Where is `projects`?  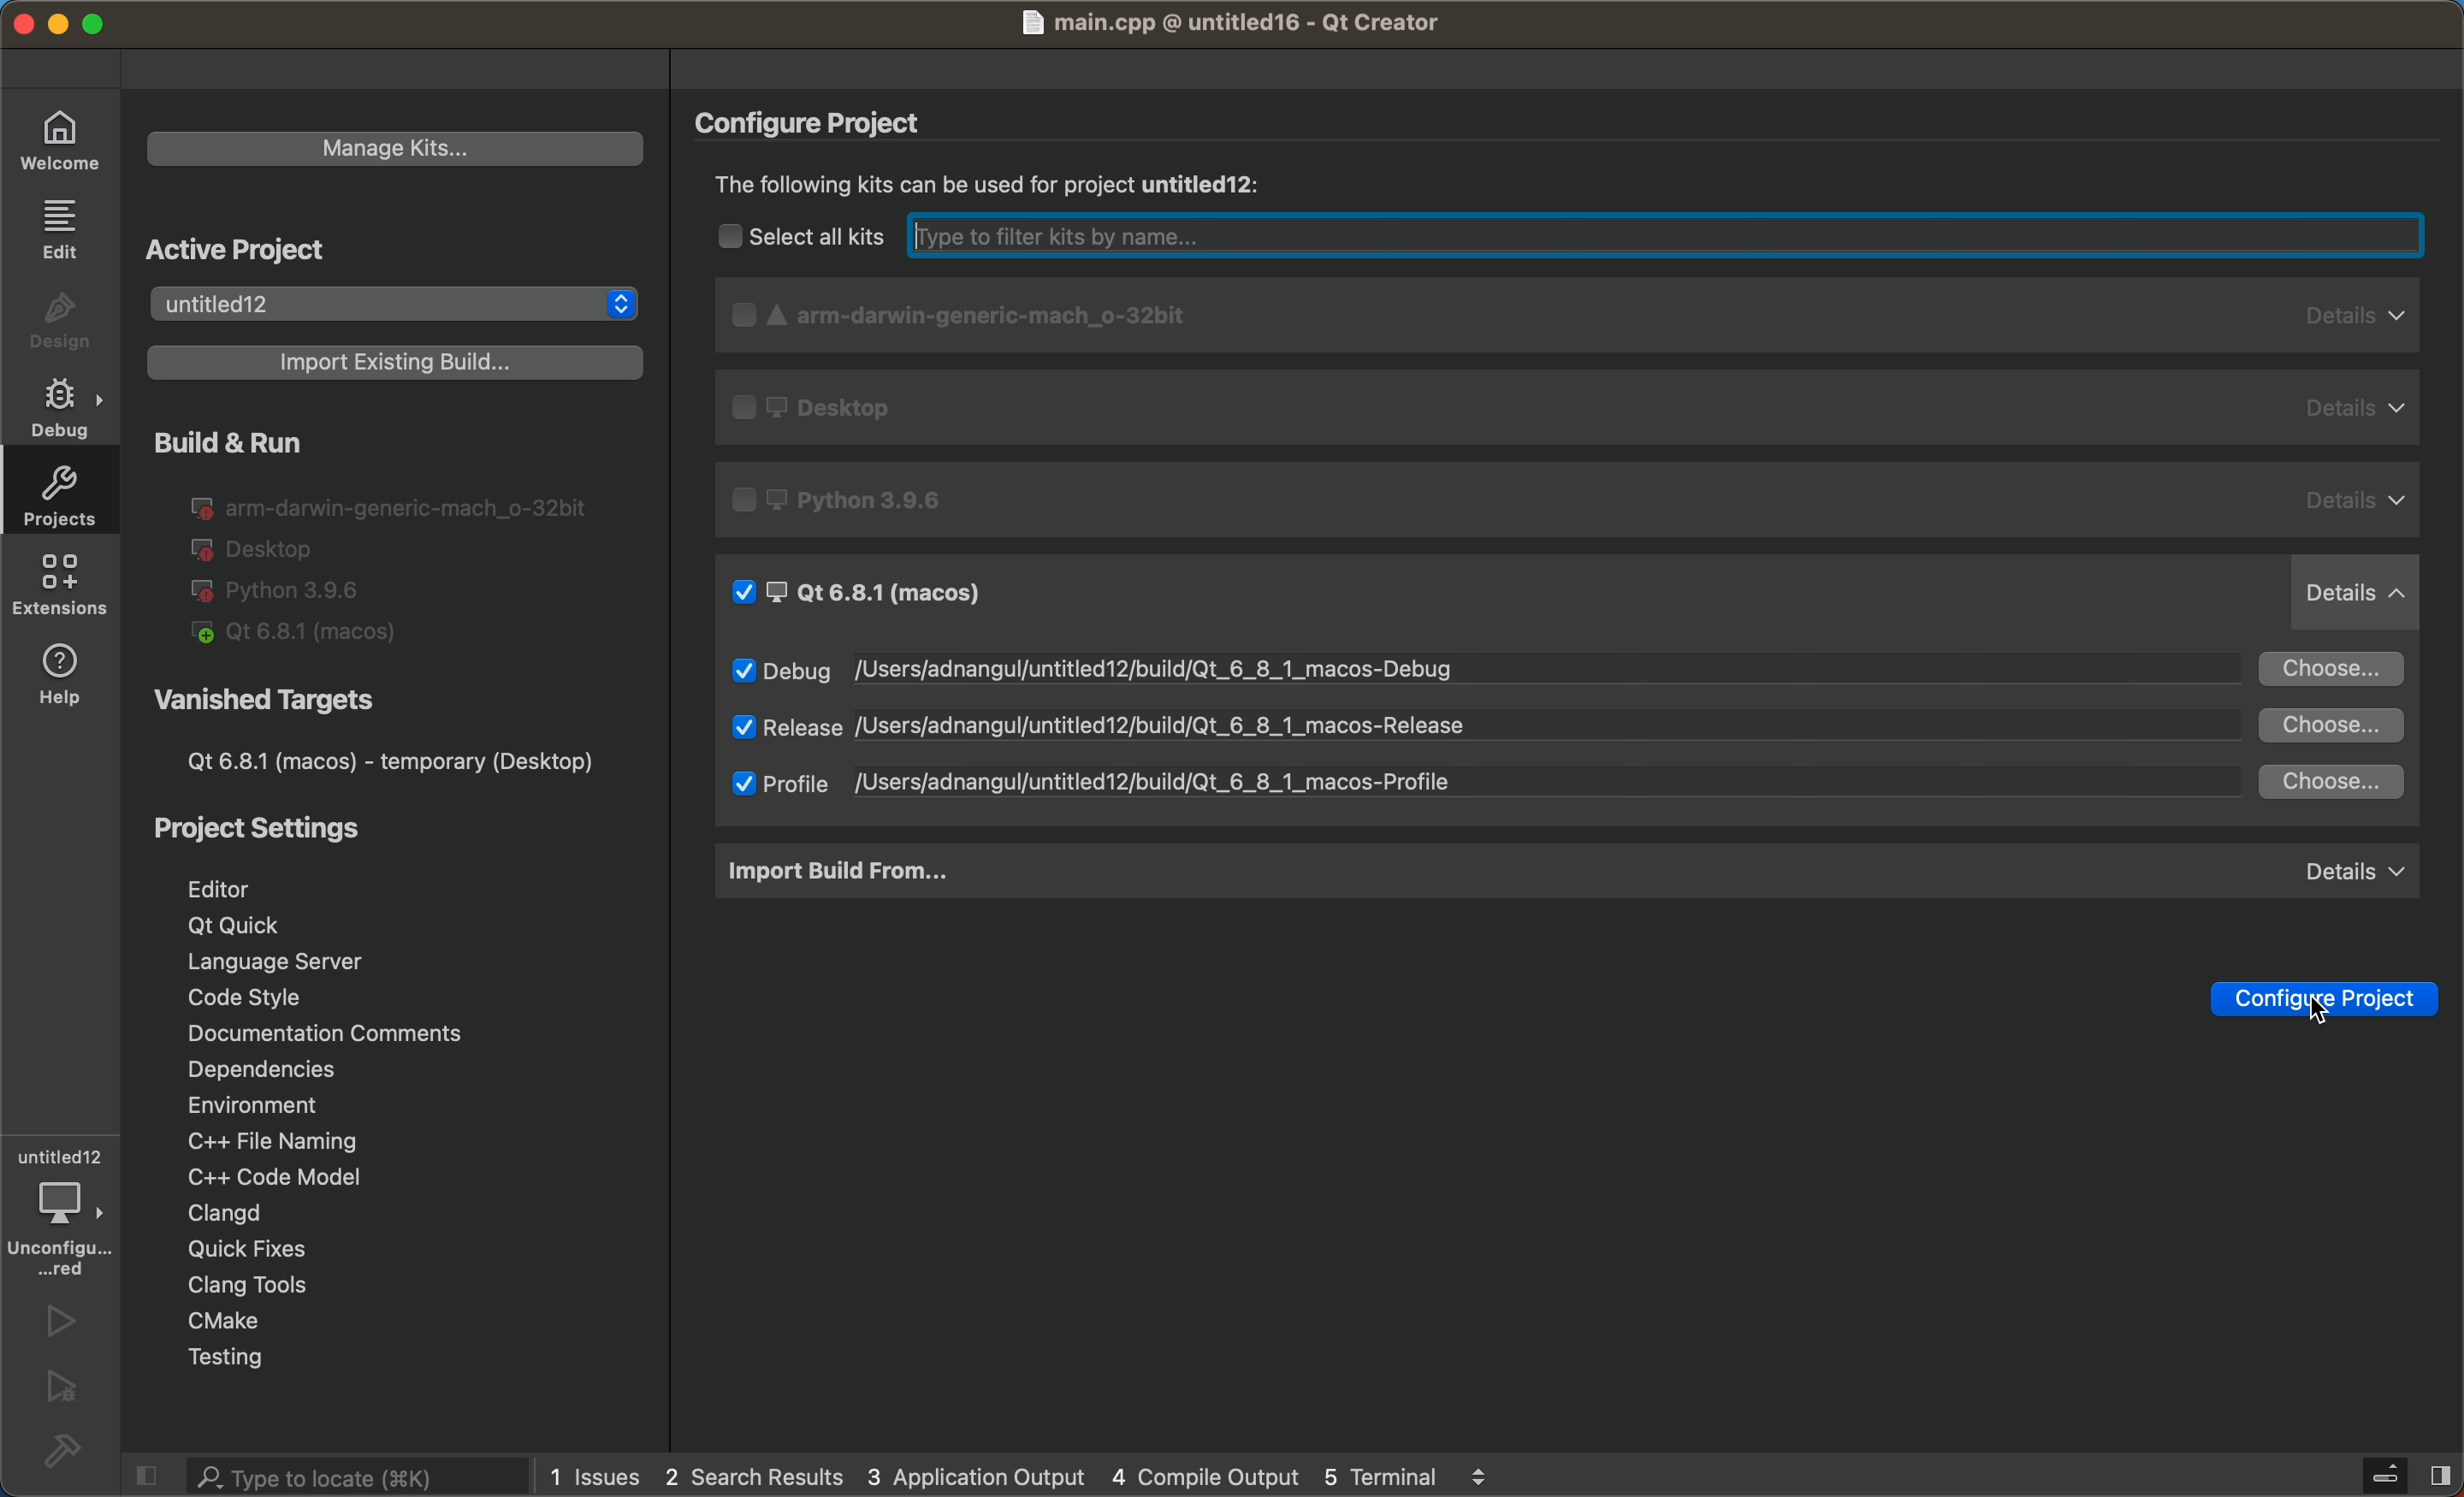
projects is located at coordinates (64, 493).